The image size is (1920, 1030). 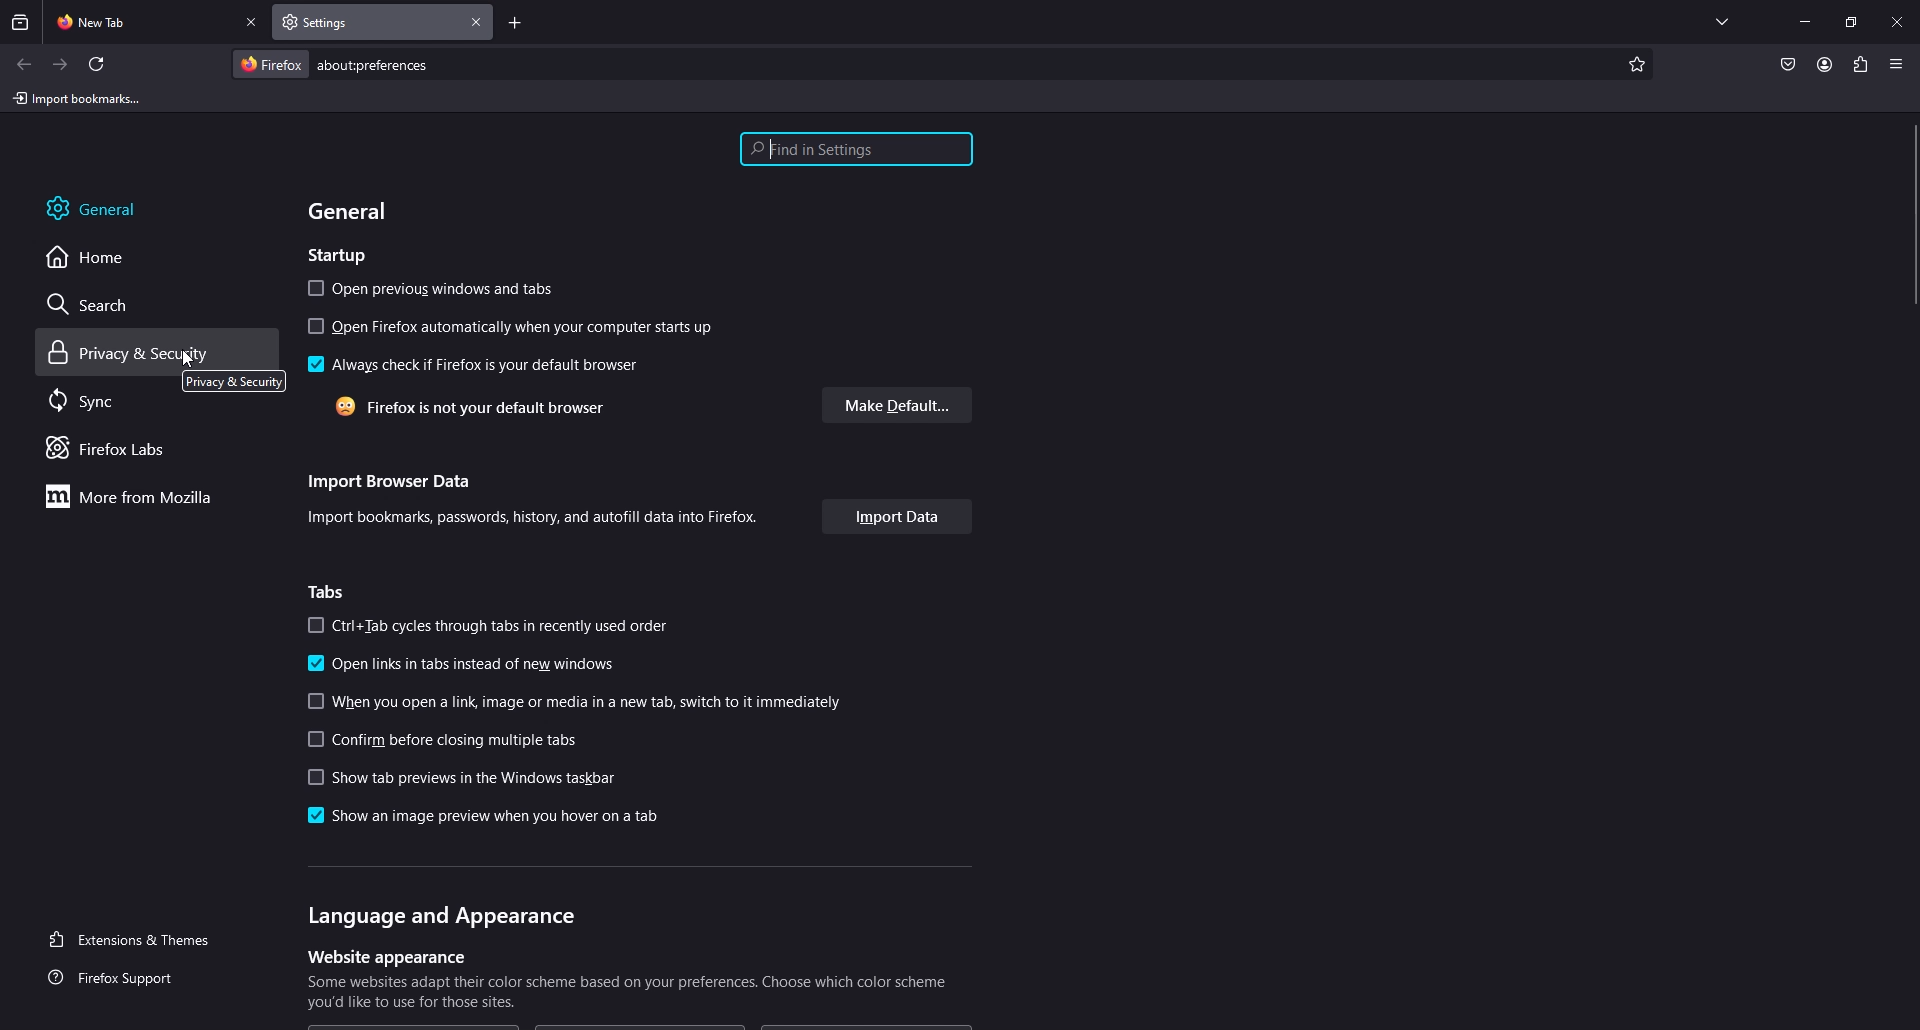 I want to click on image or media switch to new tab immediately, so click(x=583, y=702).